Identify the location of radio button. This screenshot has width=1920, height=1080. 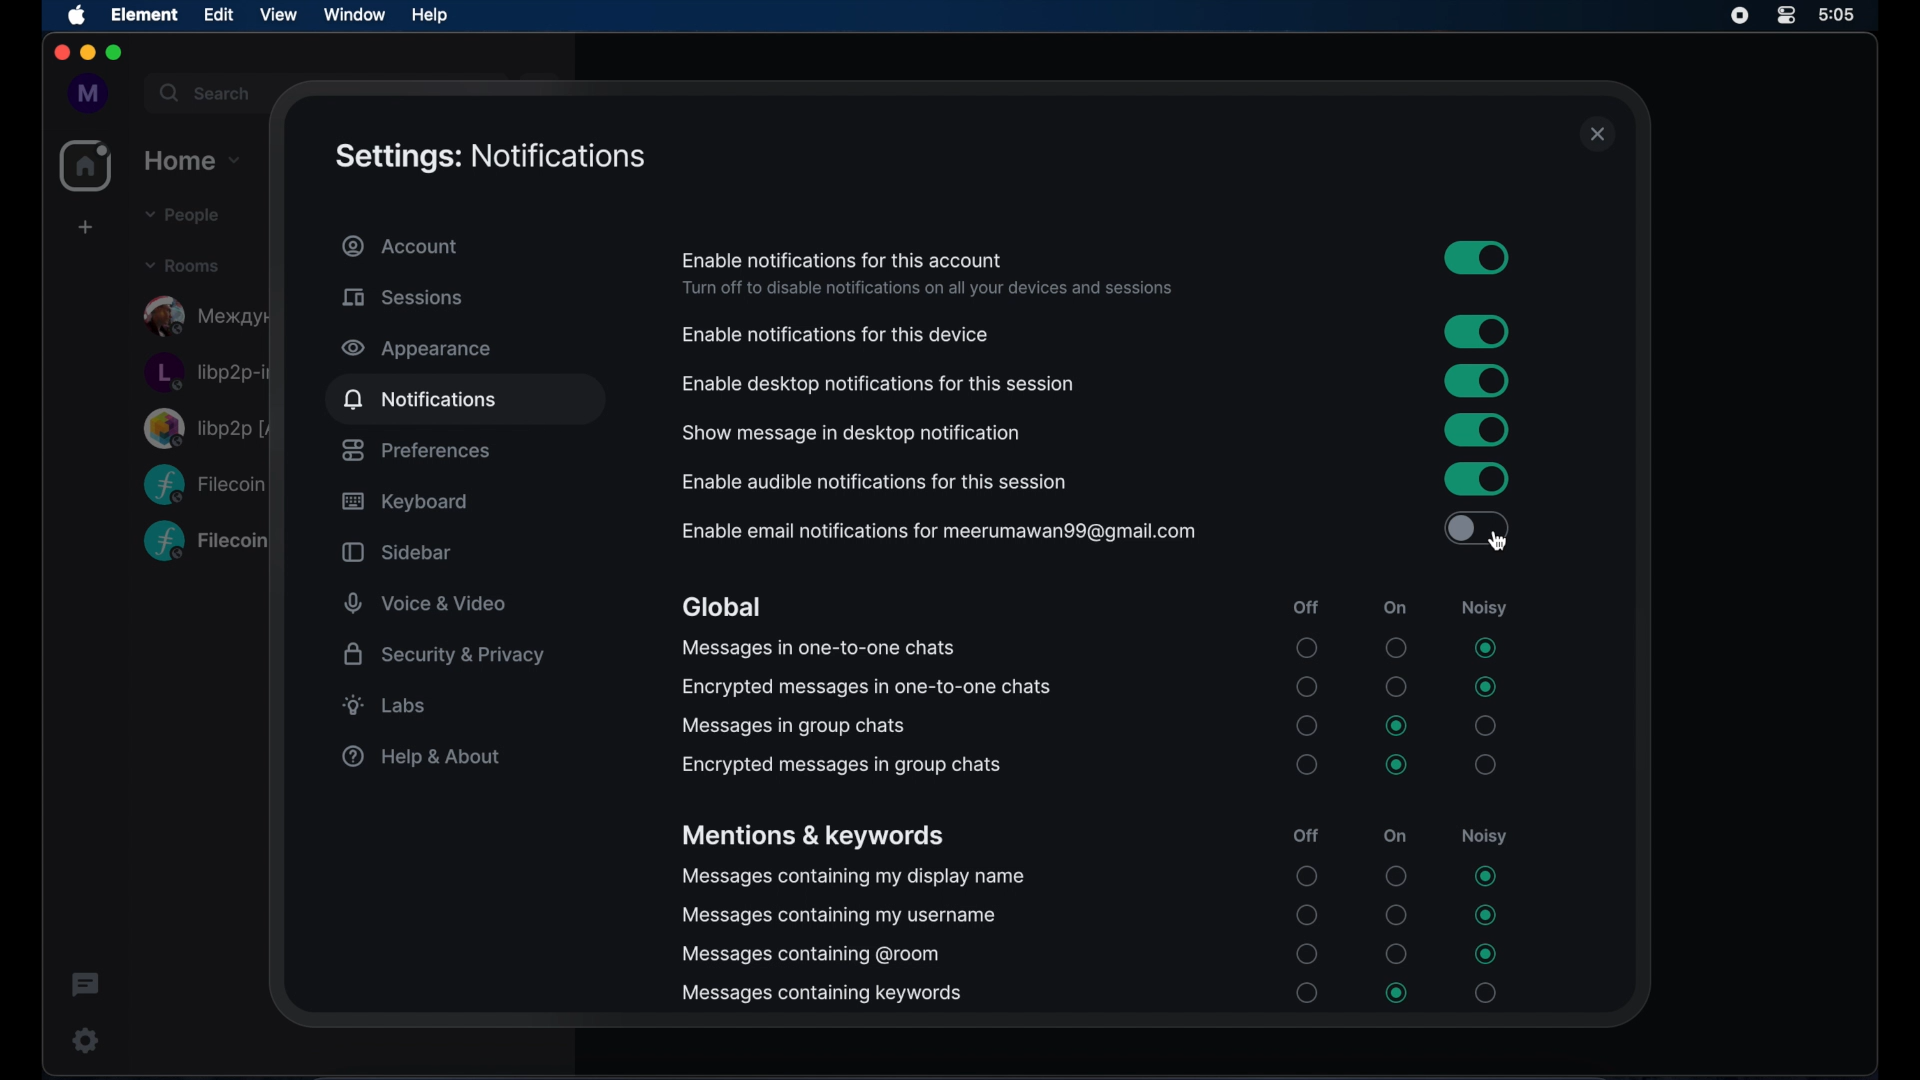
(1397, 765).